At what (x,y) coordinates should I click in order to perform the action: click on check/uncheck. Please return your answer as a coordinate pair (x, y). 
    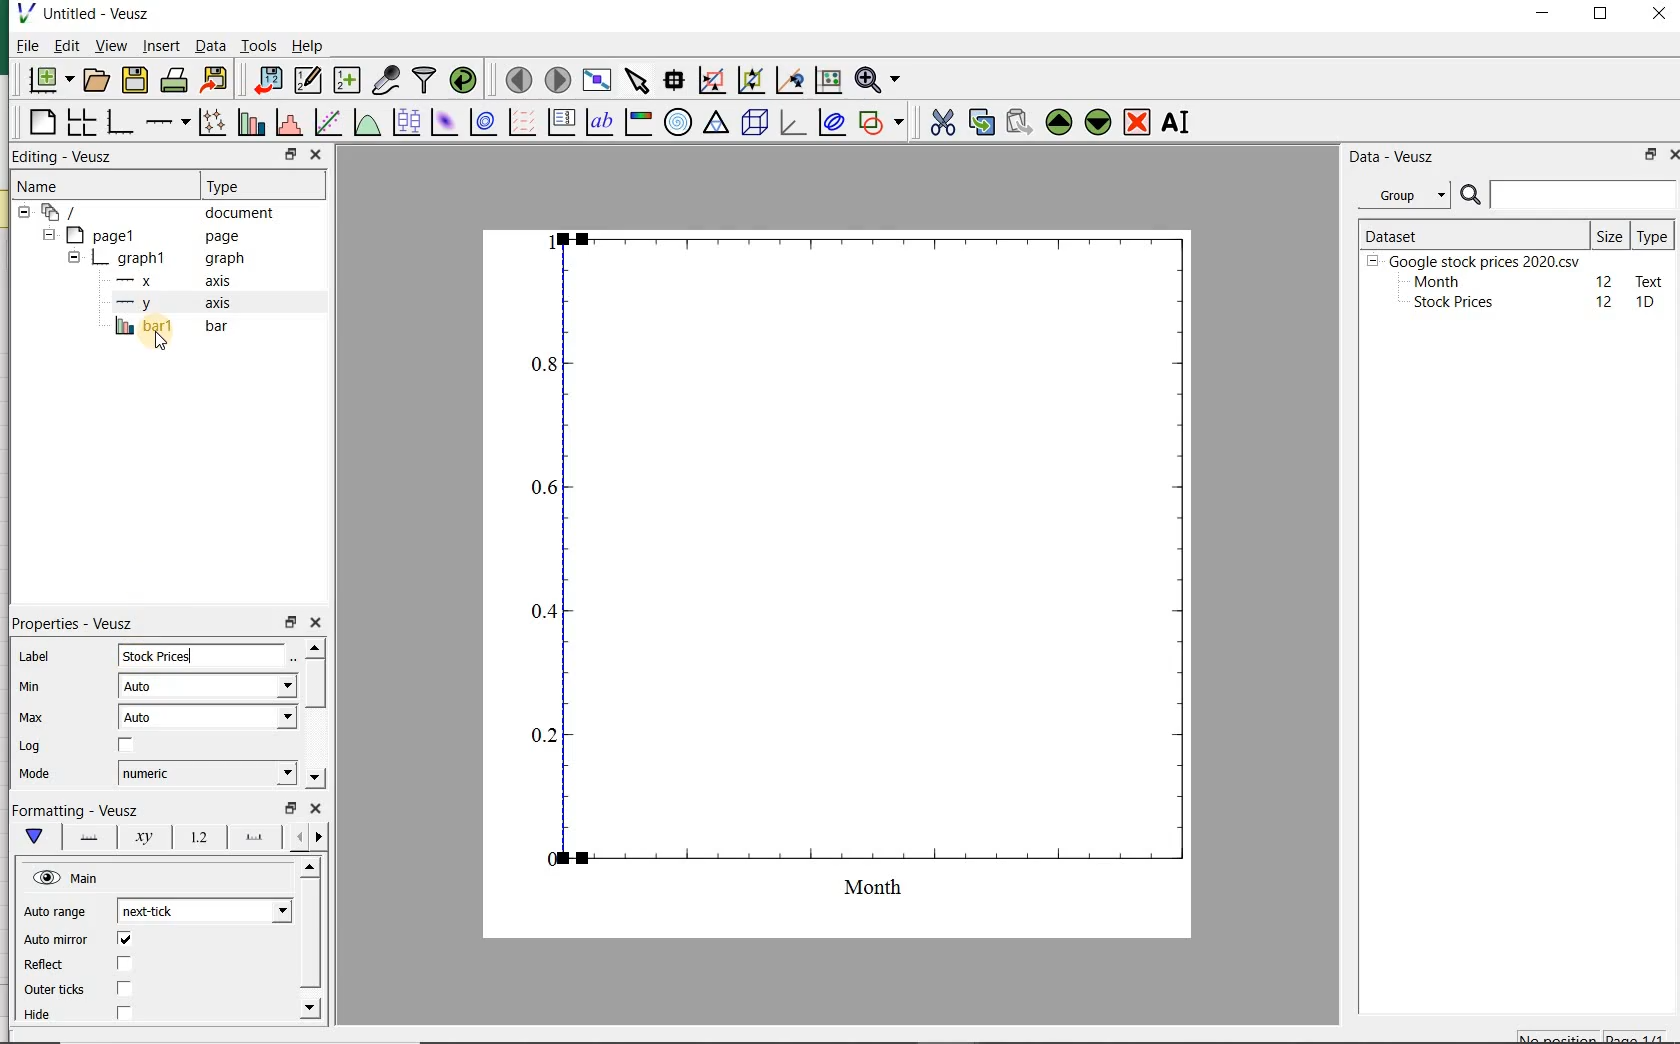
    Looking at the image, I should click on (123, 964).